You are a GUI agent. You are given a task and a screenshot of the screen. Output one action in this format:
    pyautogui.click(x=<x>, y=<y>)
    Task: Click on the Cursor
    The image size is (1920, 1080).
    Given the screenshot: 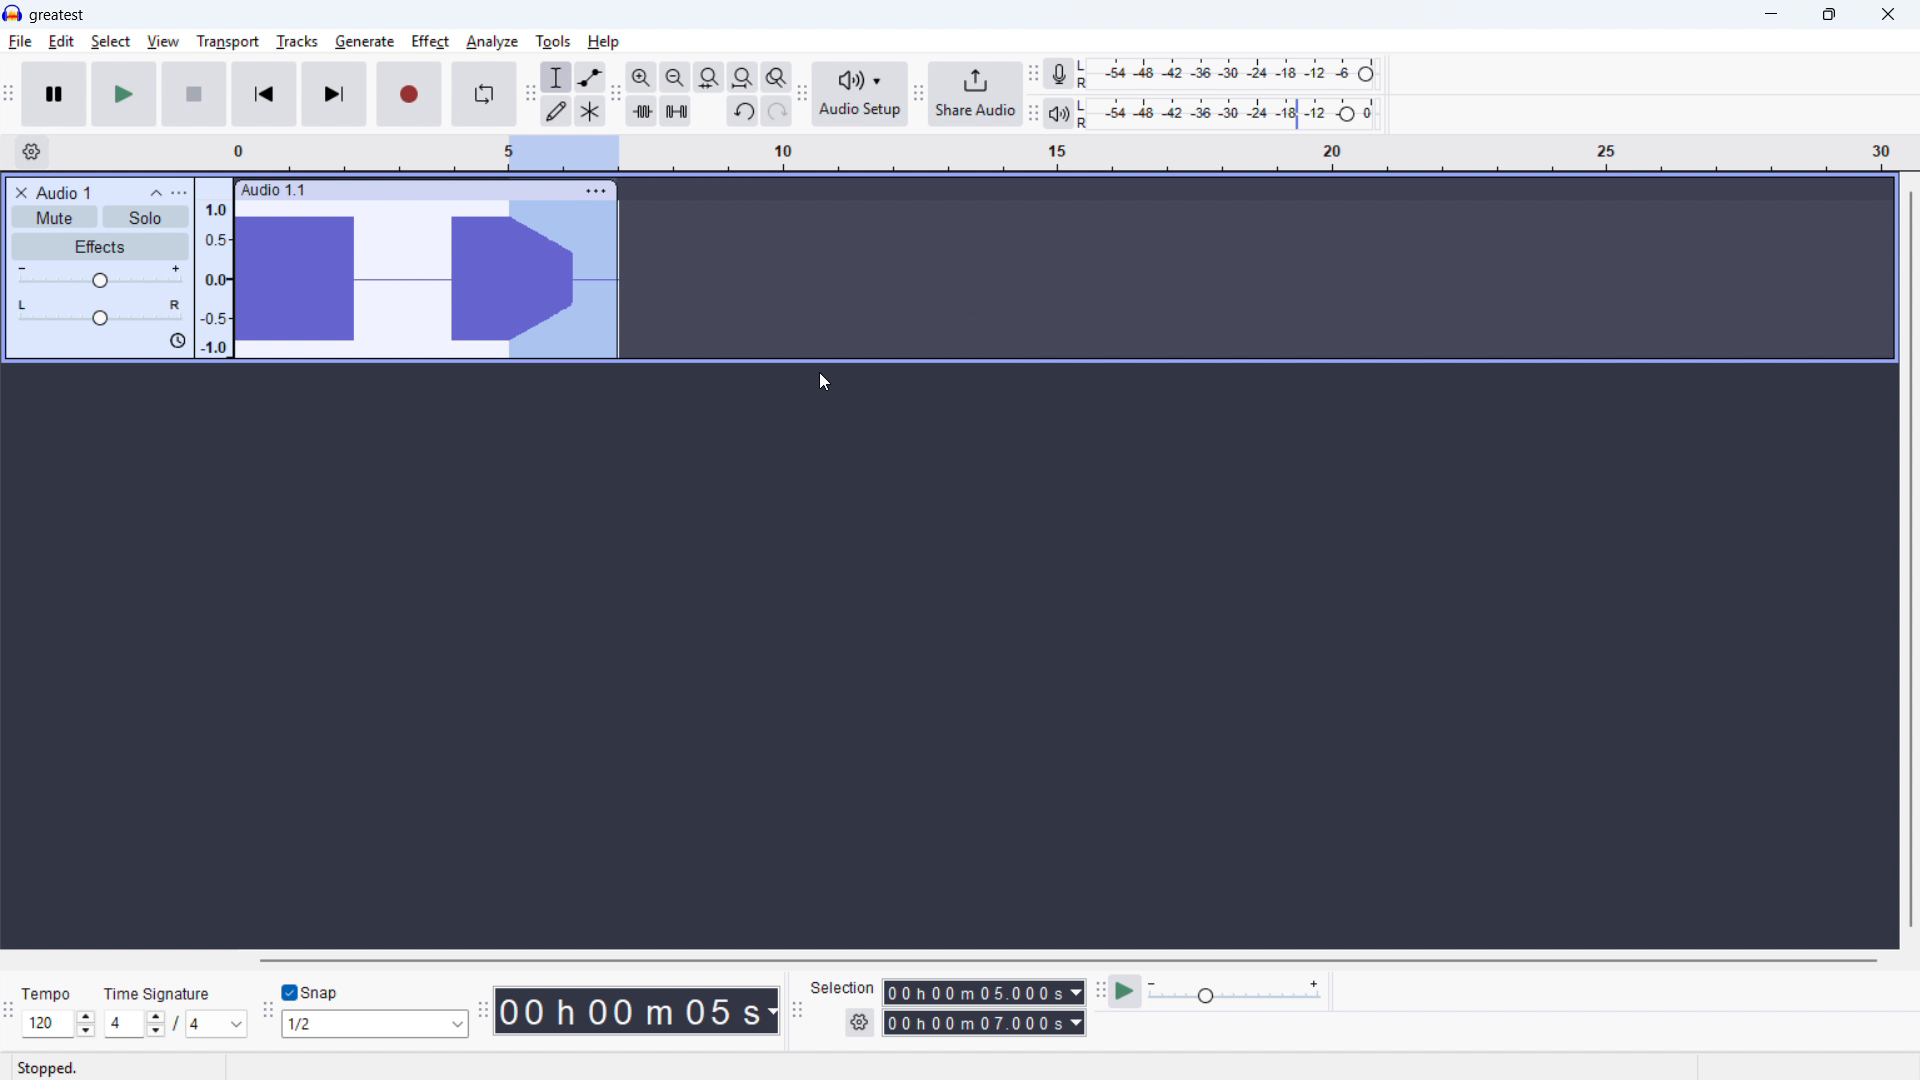 What is the action you would take?
    pyautogui.click(x=826, y=381)
    